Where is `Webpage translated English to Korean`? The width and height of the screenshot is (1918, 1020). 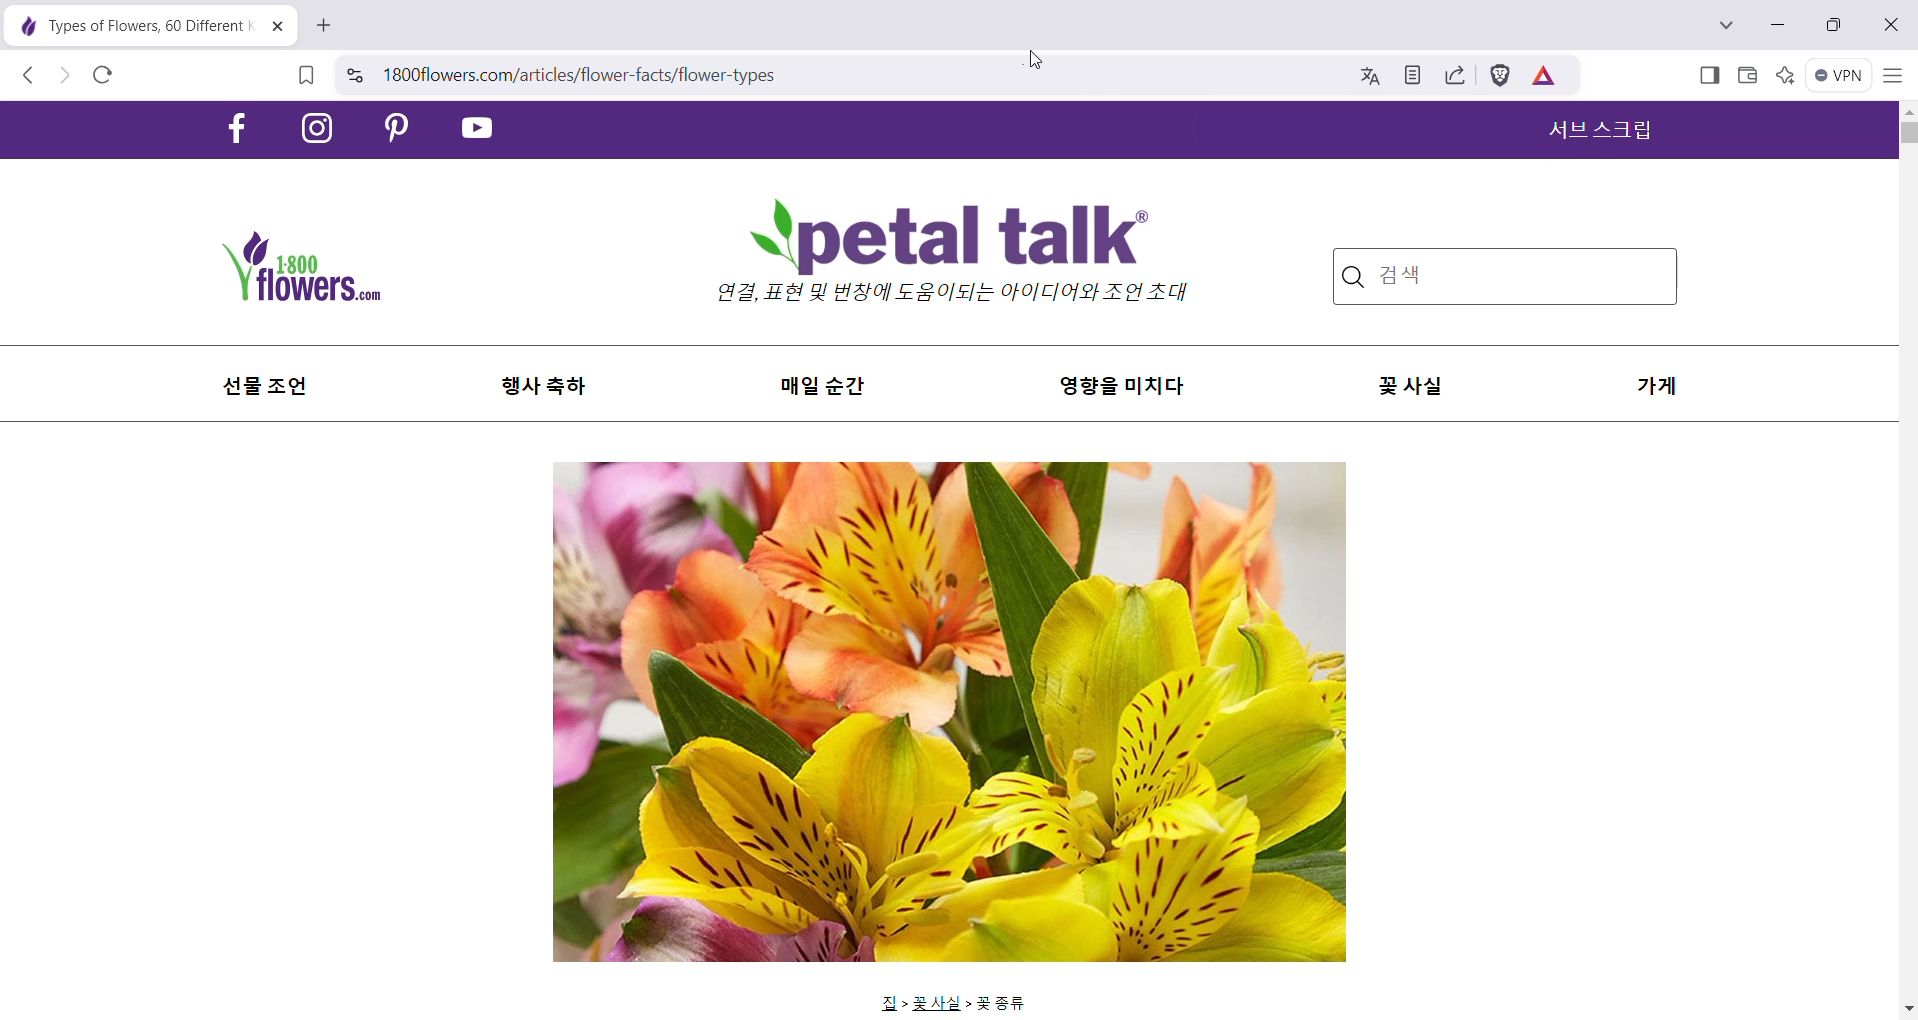 Webpage translated English to Korean is located at coordinates (952, 562).